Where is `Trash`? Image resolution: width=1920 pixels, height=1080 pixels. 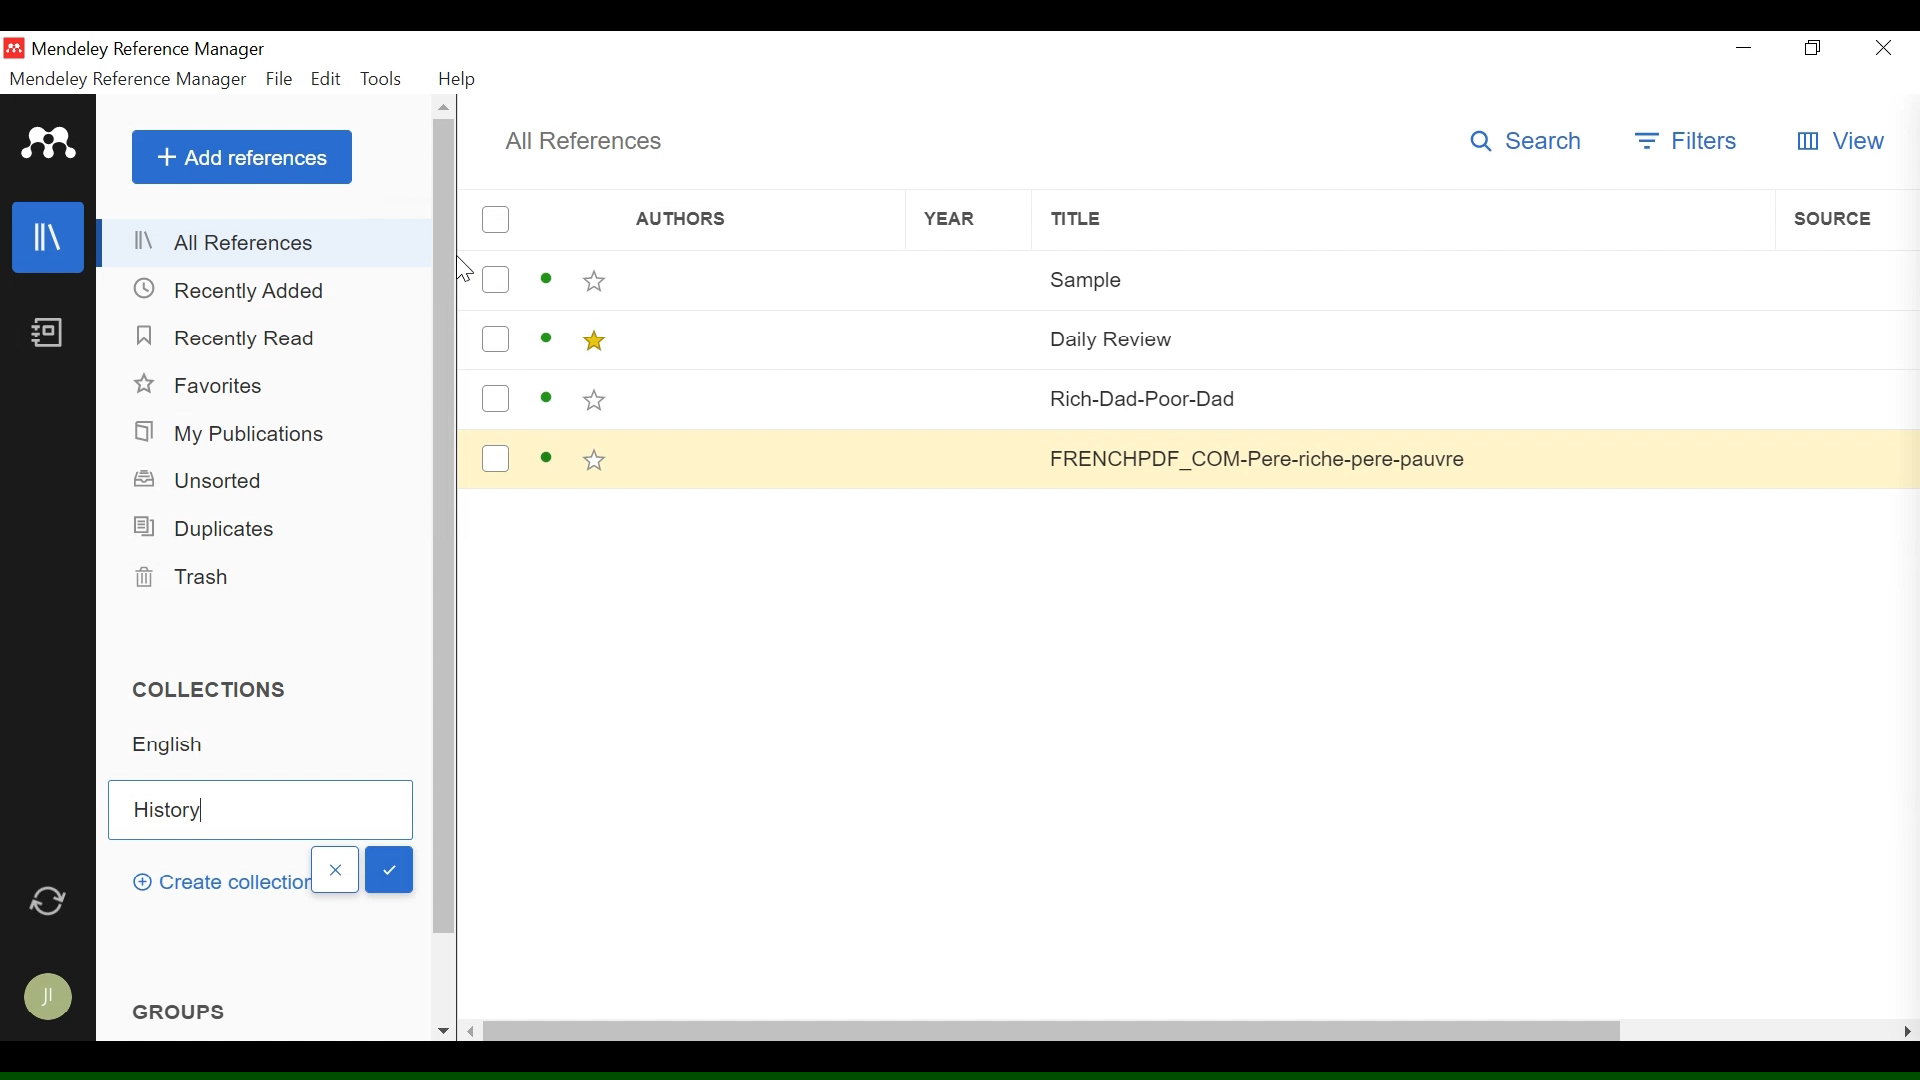
Trash is located at coordinates (188, 582).